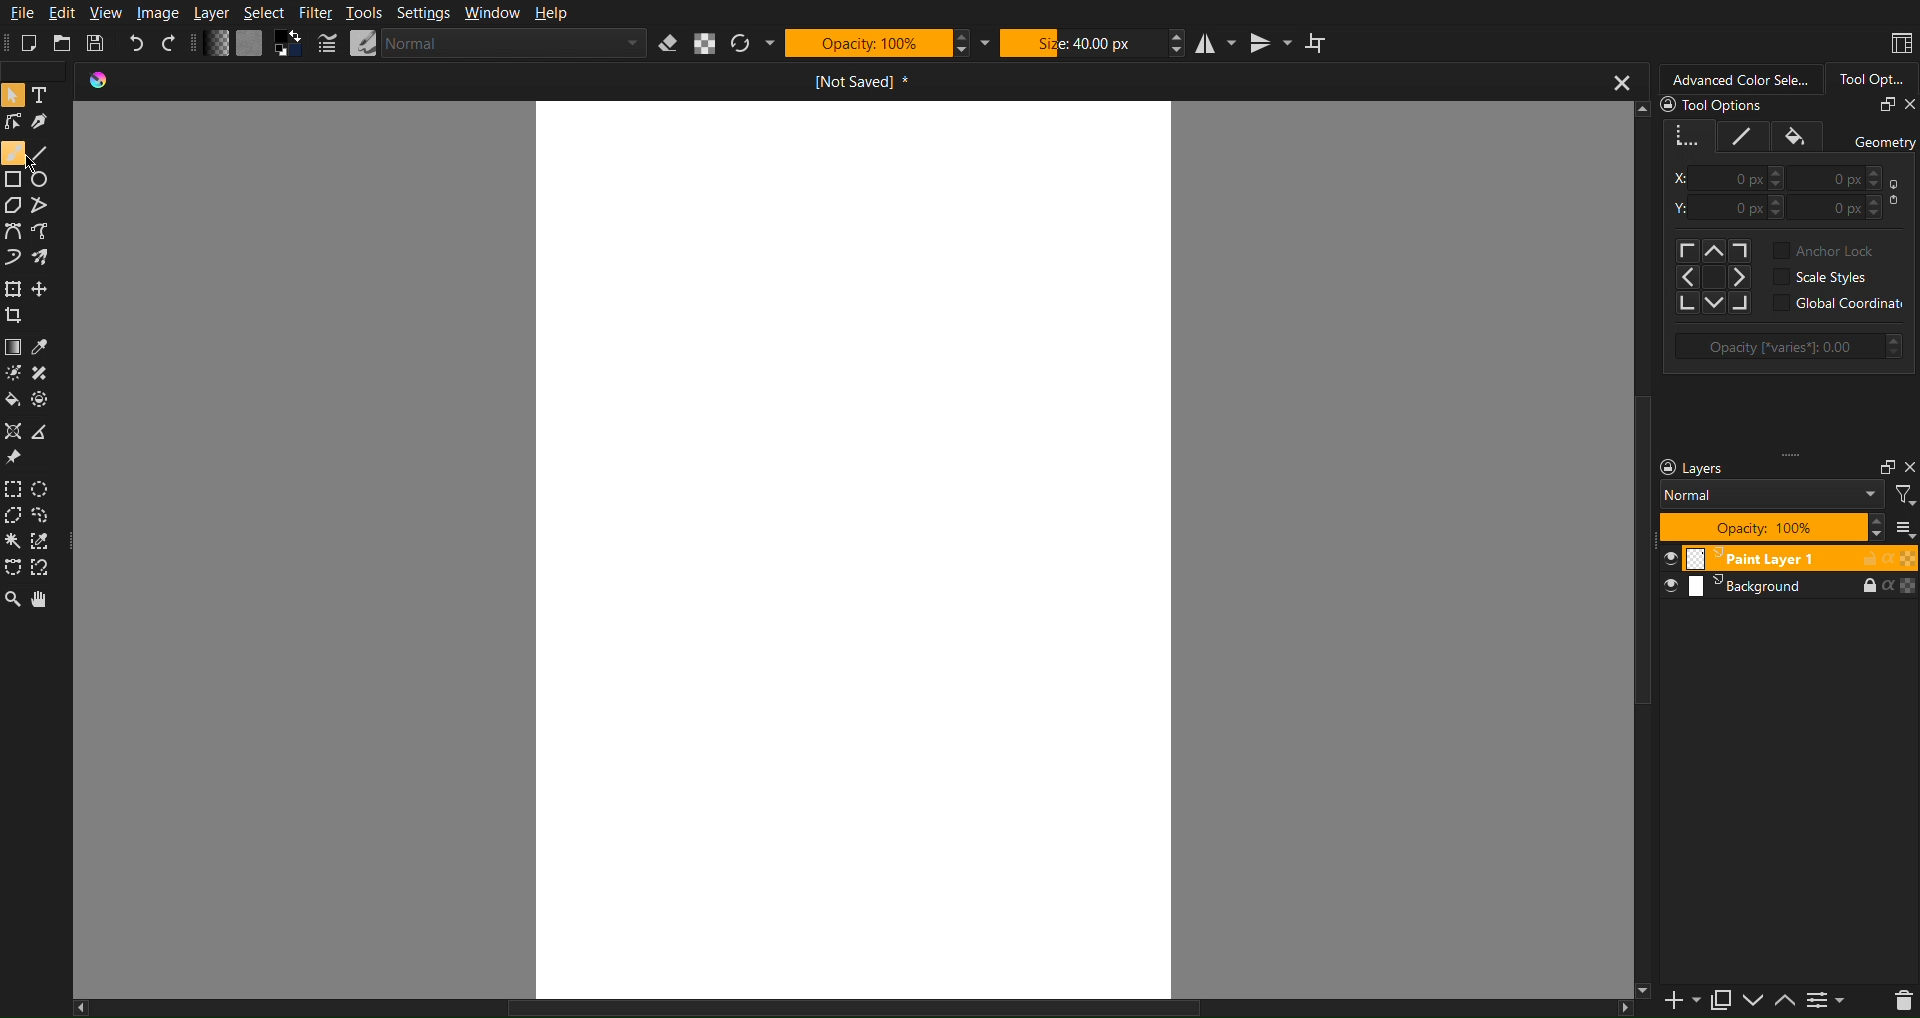  Describe the element at coordinates (49, 518) in the screenshot. I see `Custom Shape Marquee Tool` at that location.